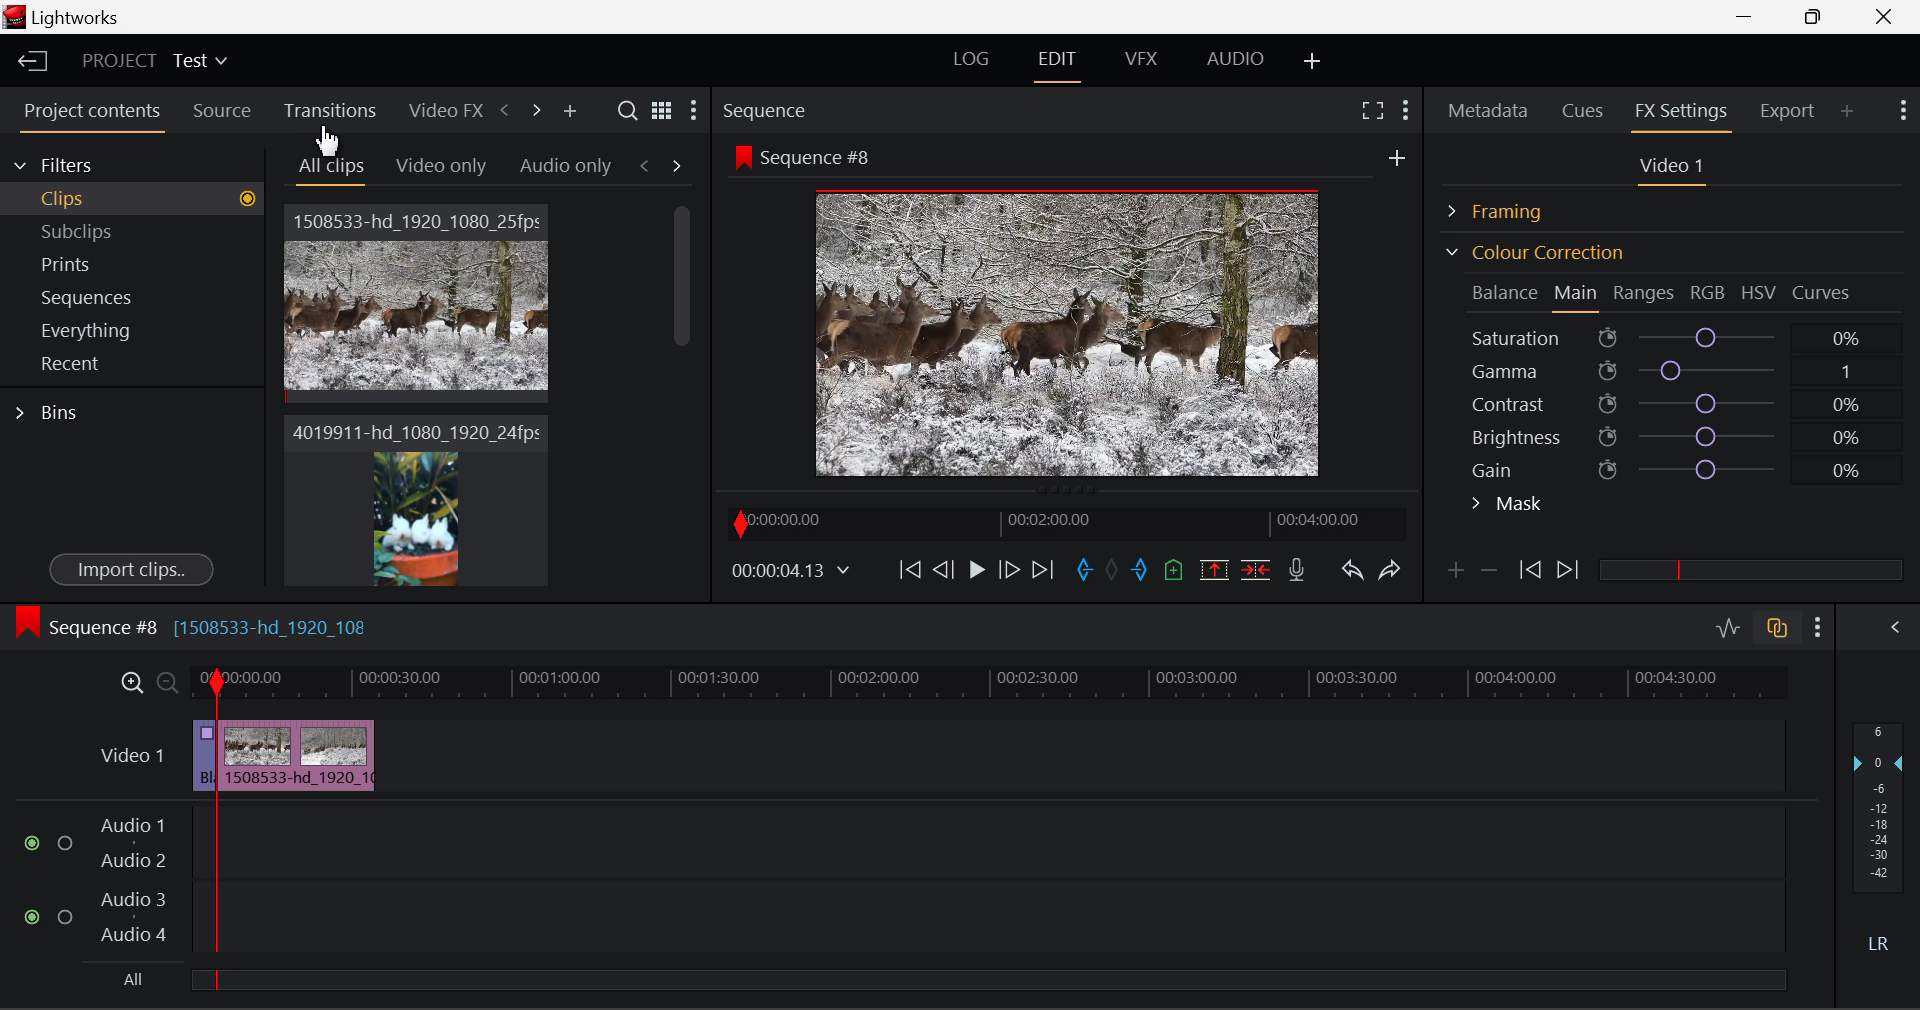  What do you see at coordinates (94, 260) in the screenshot?
I see `Prints` at bounding box center [94, 260].